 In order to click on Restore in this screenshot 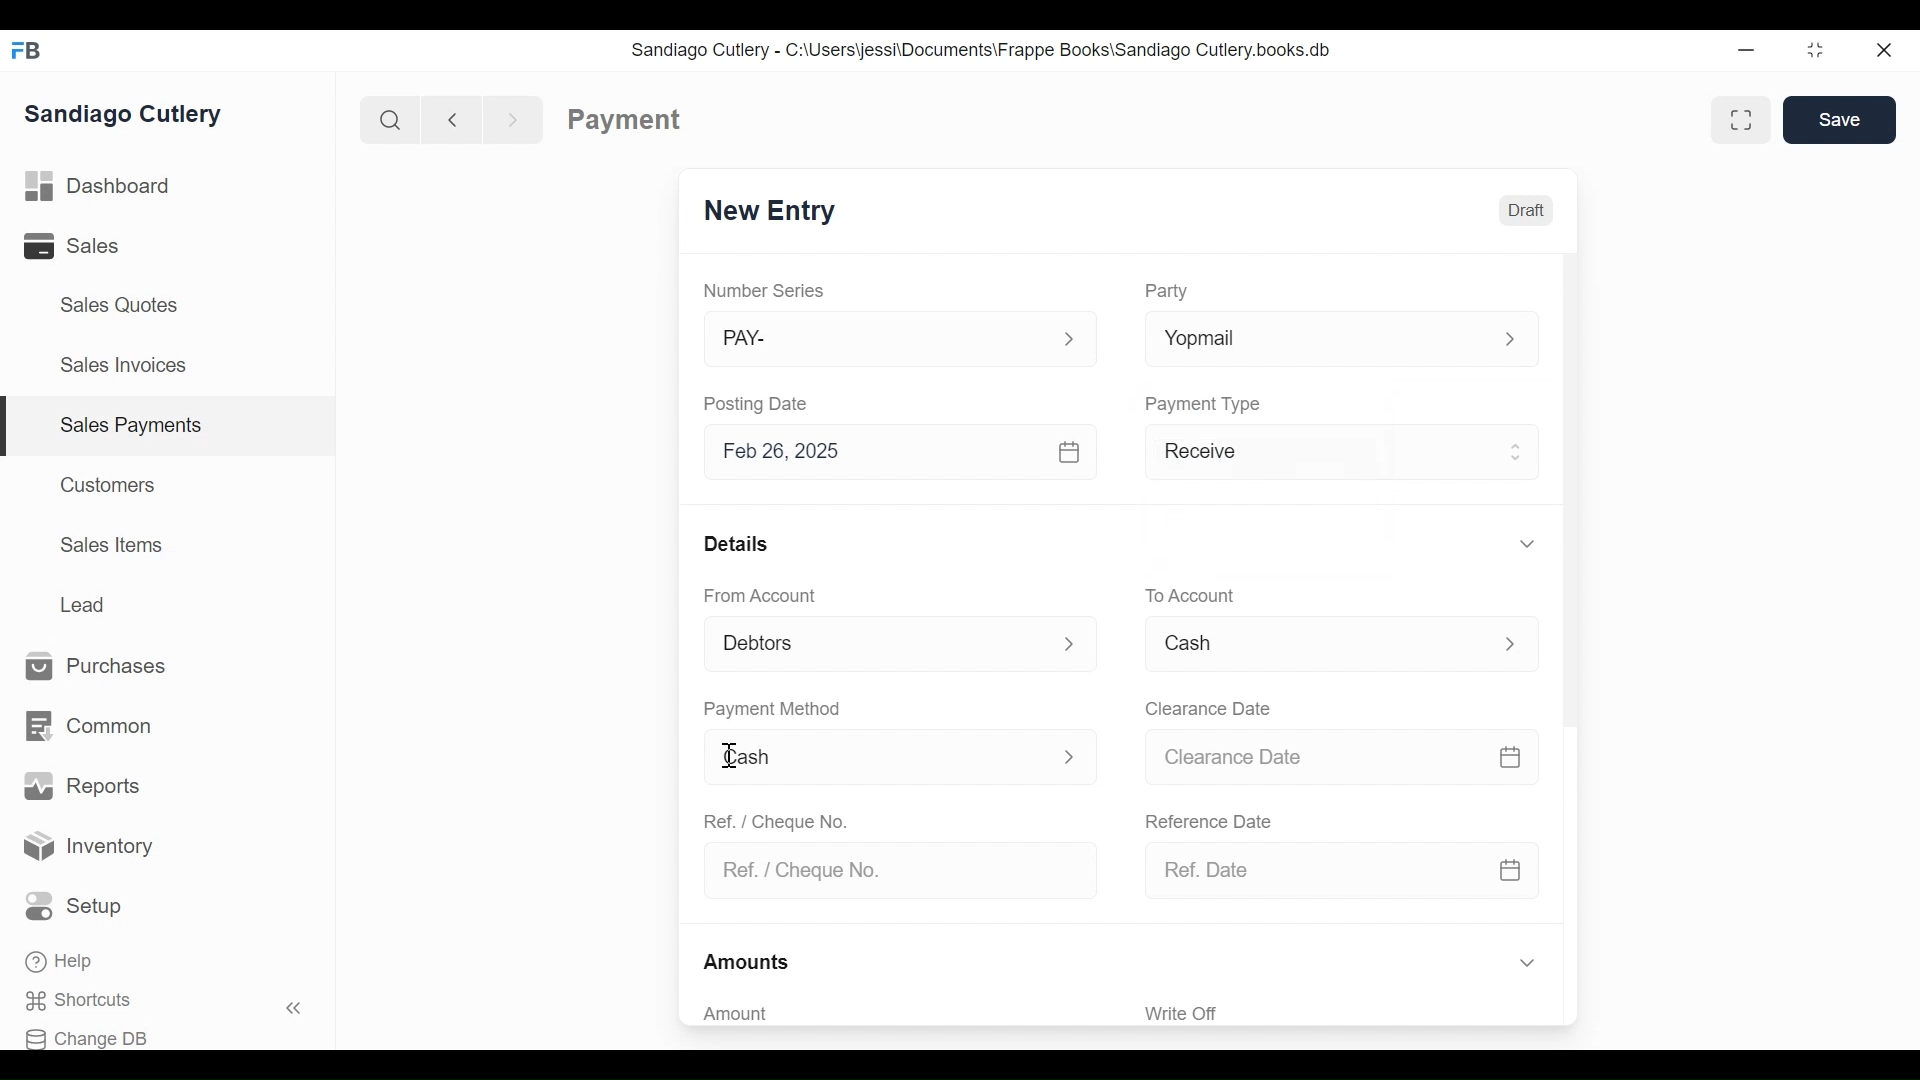, I will do `click(1815, 52)`.